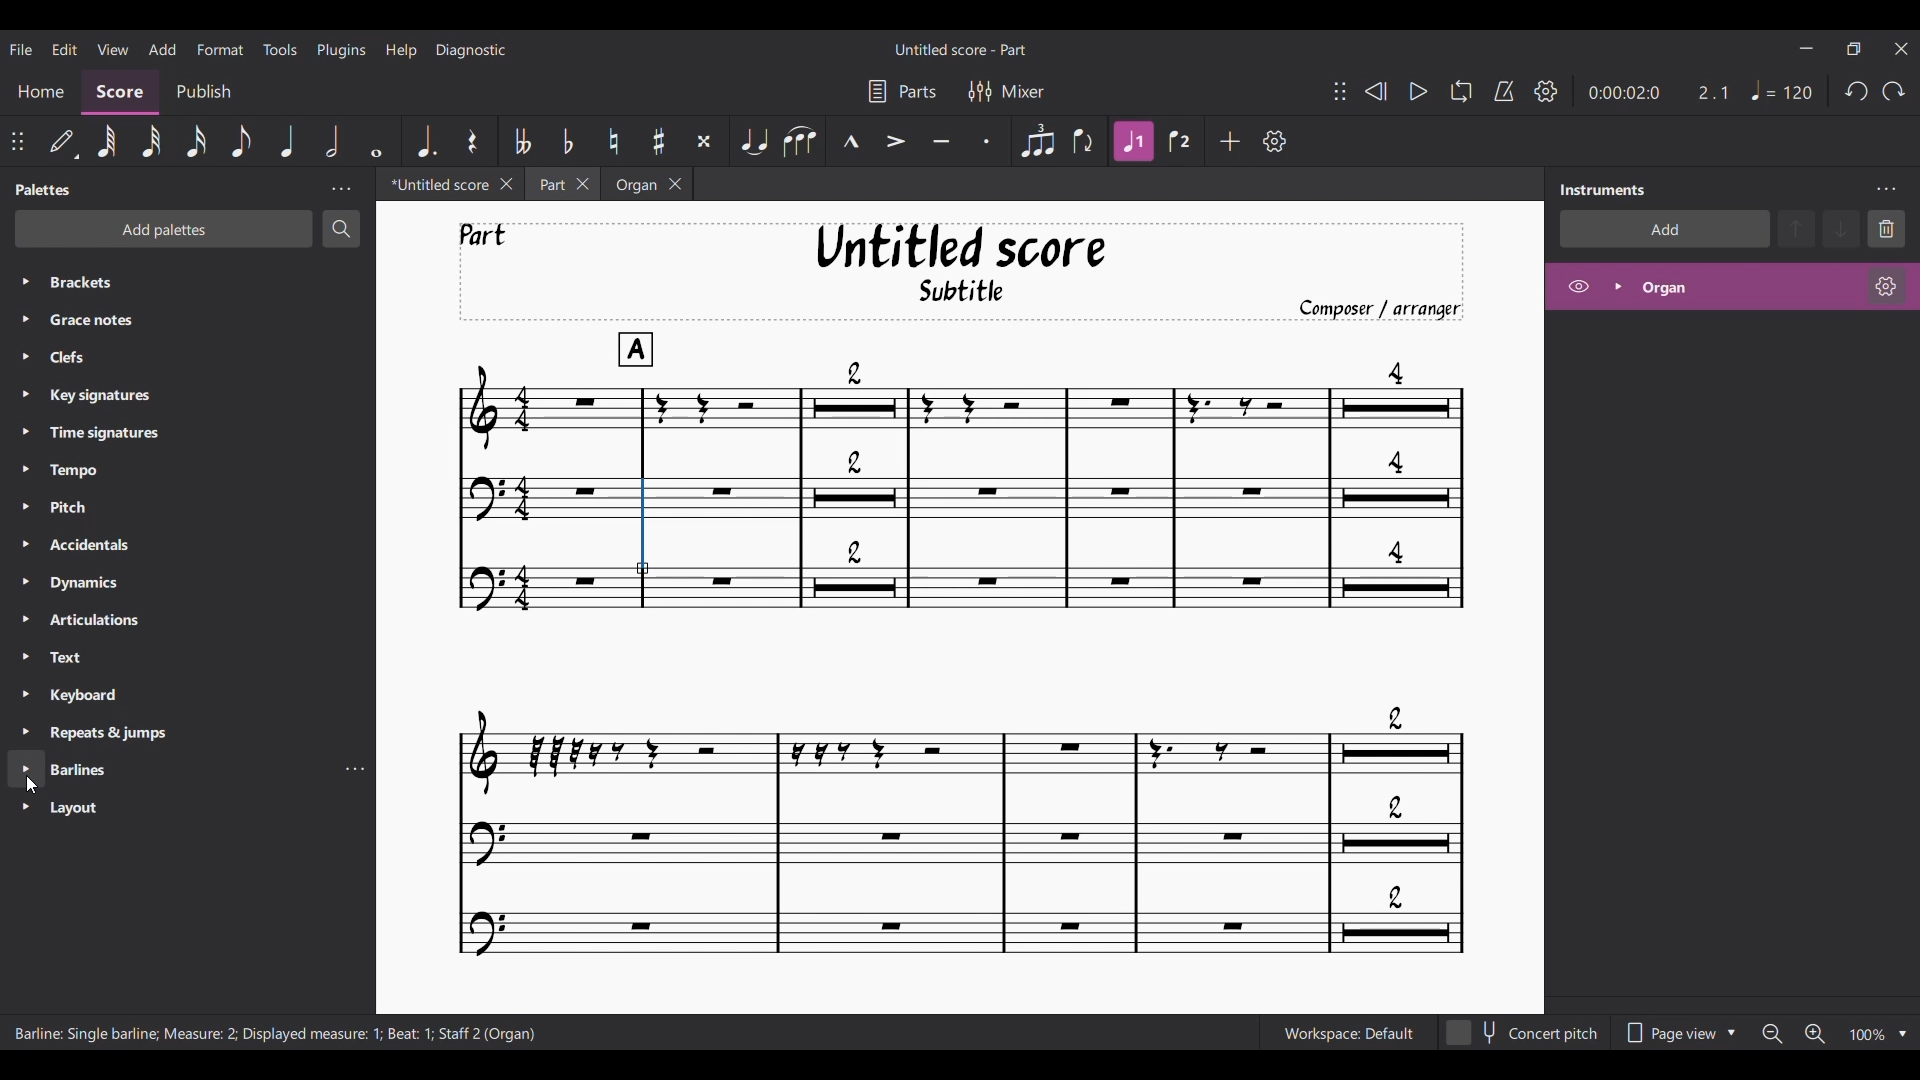 This screenshot has width=1920, height=1080. I want to click on Panel title, so click(44, 189).